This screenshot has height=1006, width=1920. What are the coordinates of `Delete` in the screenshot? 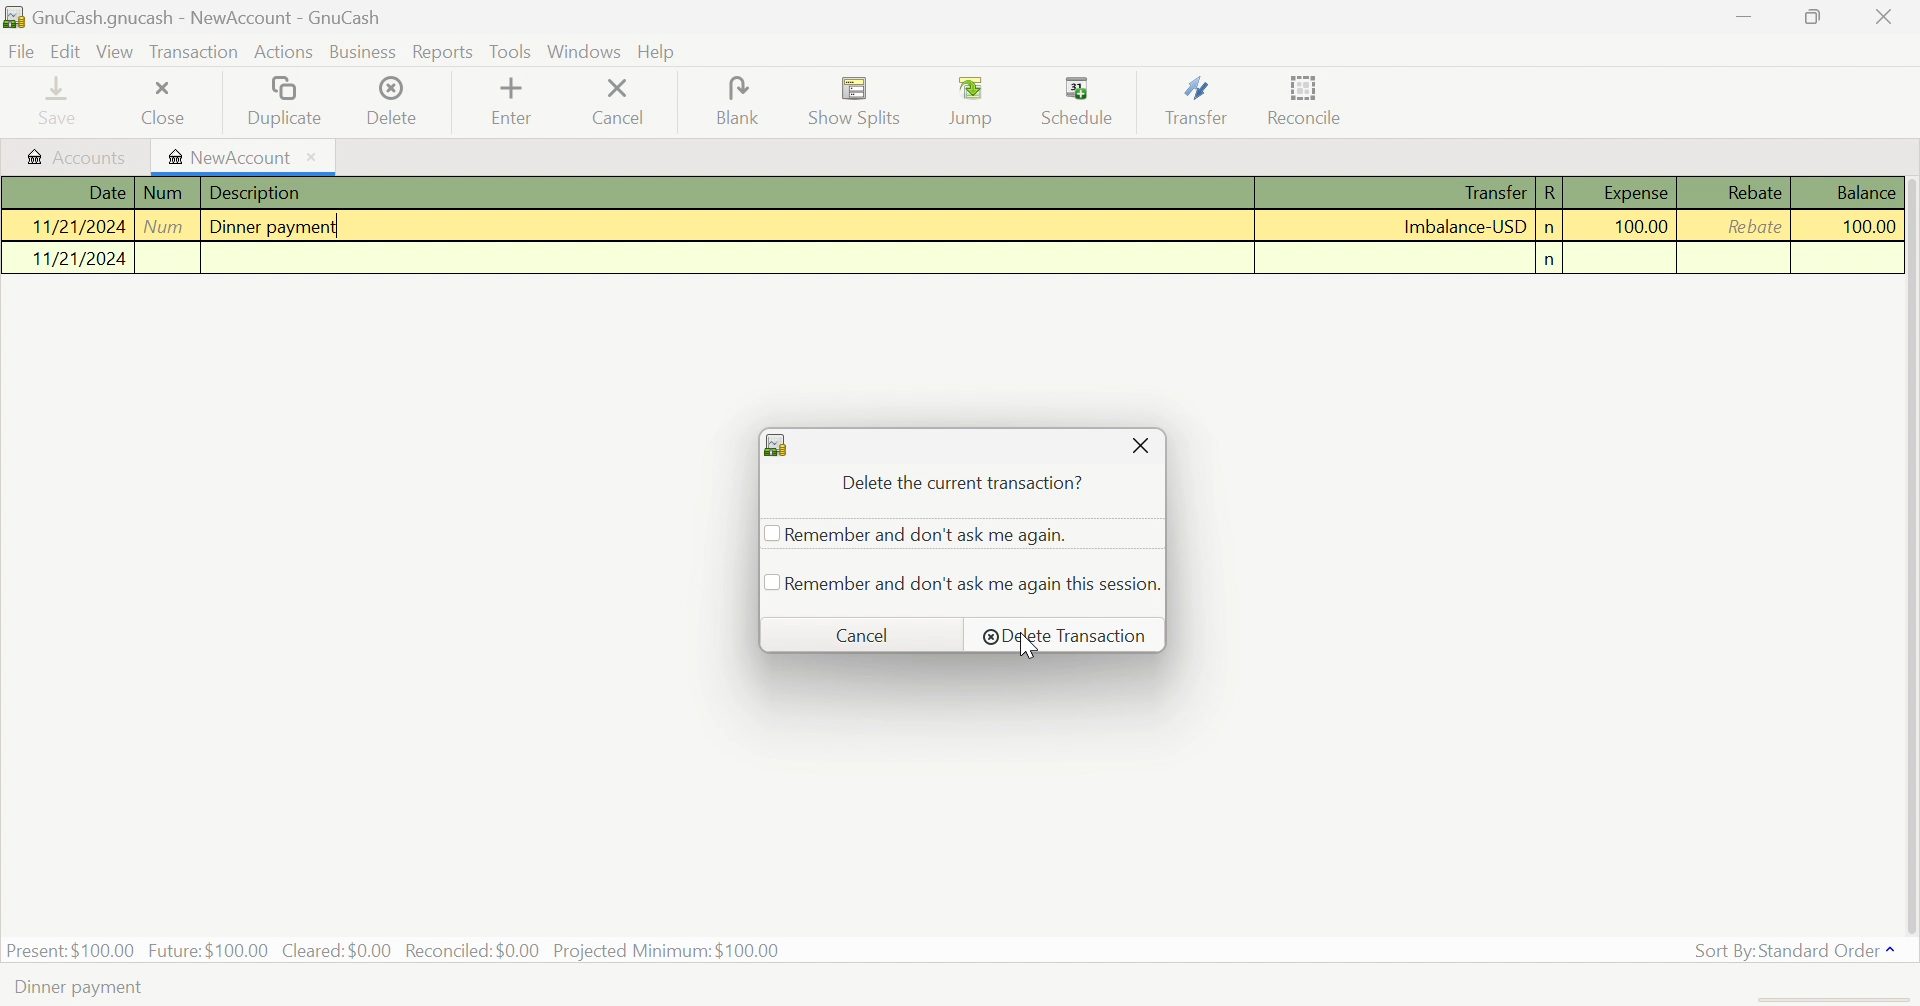 It's located at (398, 101).